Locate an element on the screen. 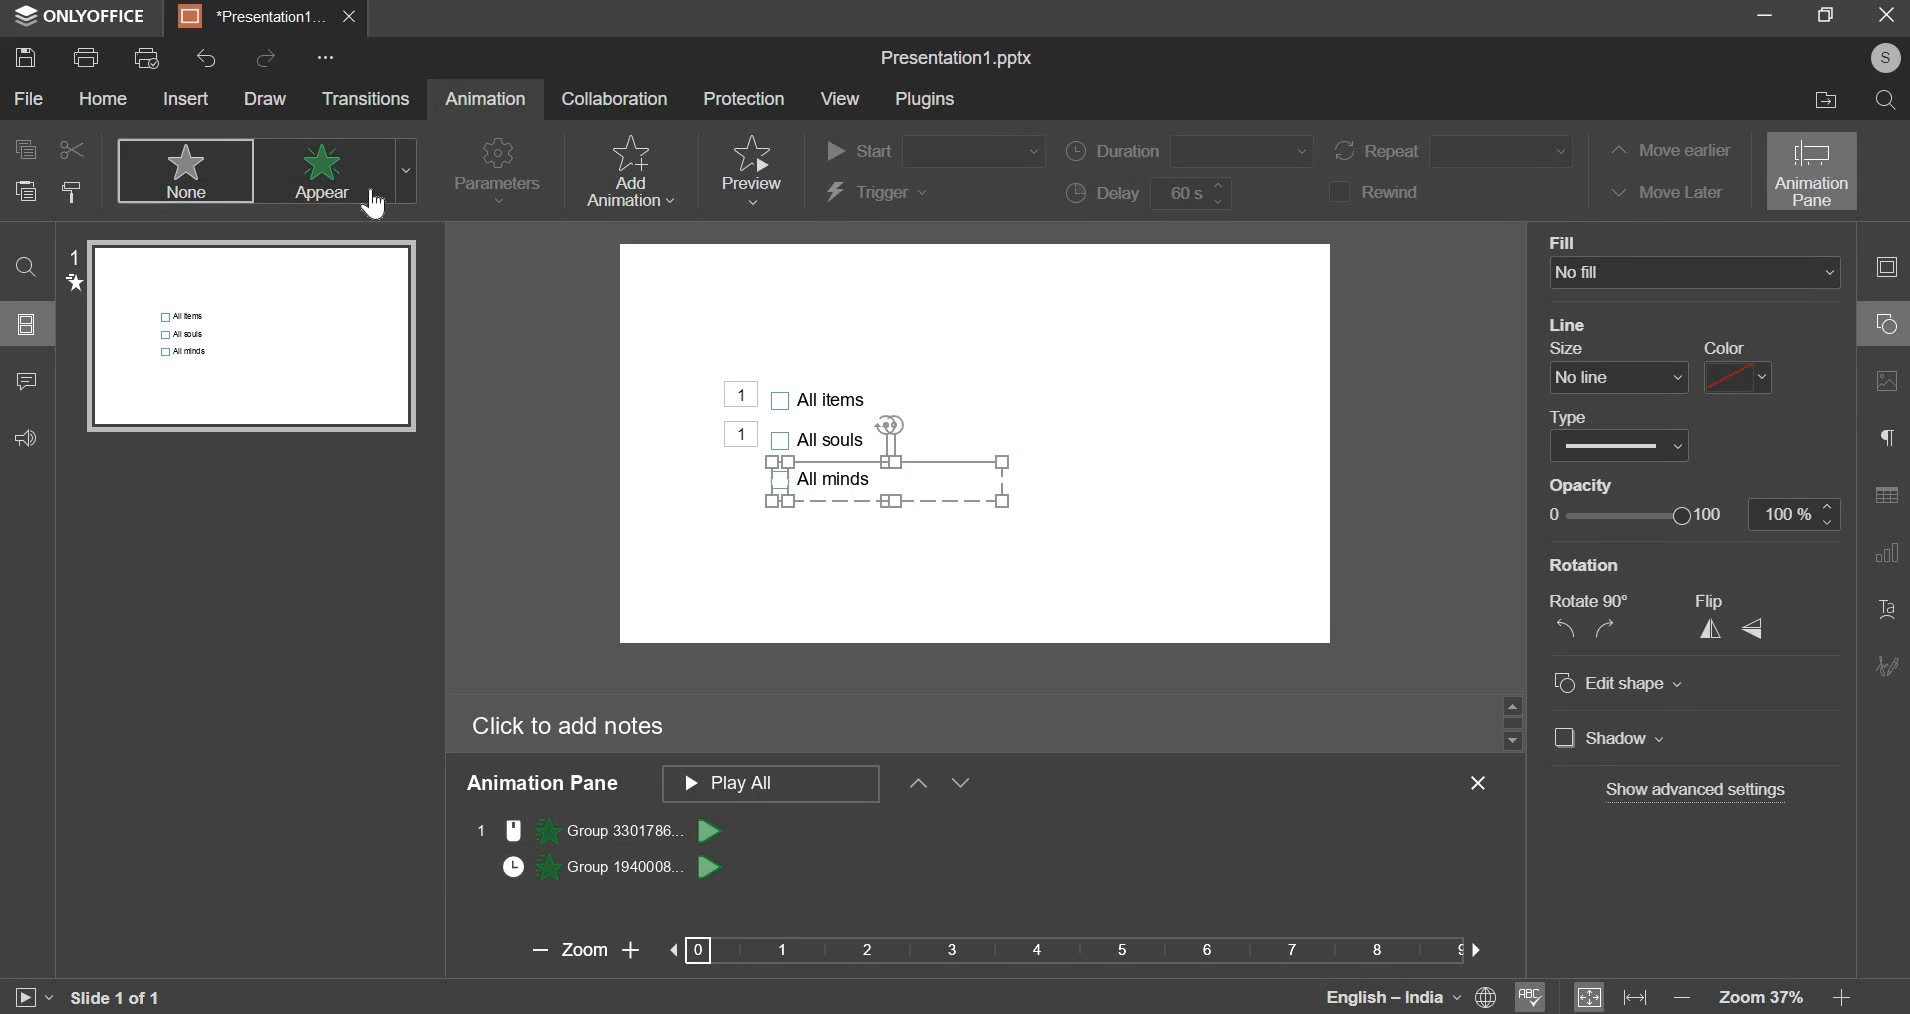  animation pane order is located at coordinates (770, 783).